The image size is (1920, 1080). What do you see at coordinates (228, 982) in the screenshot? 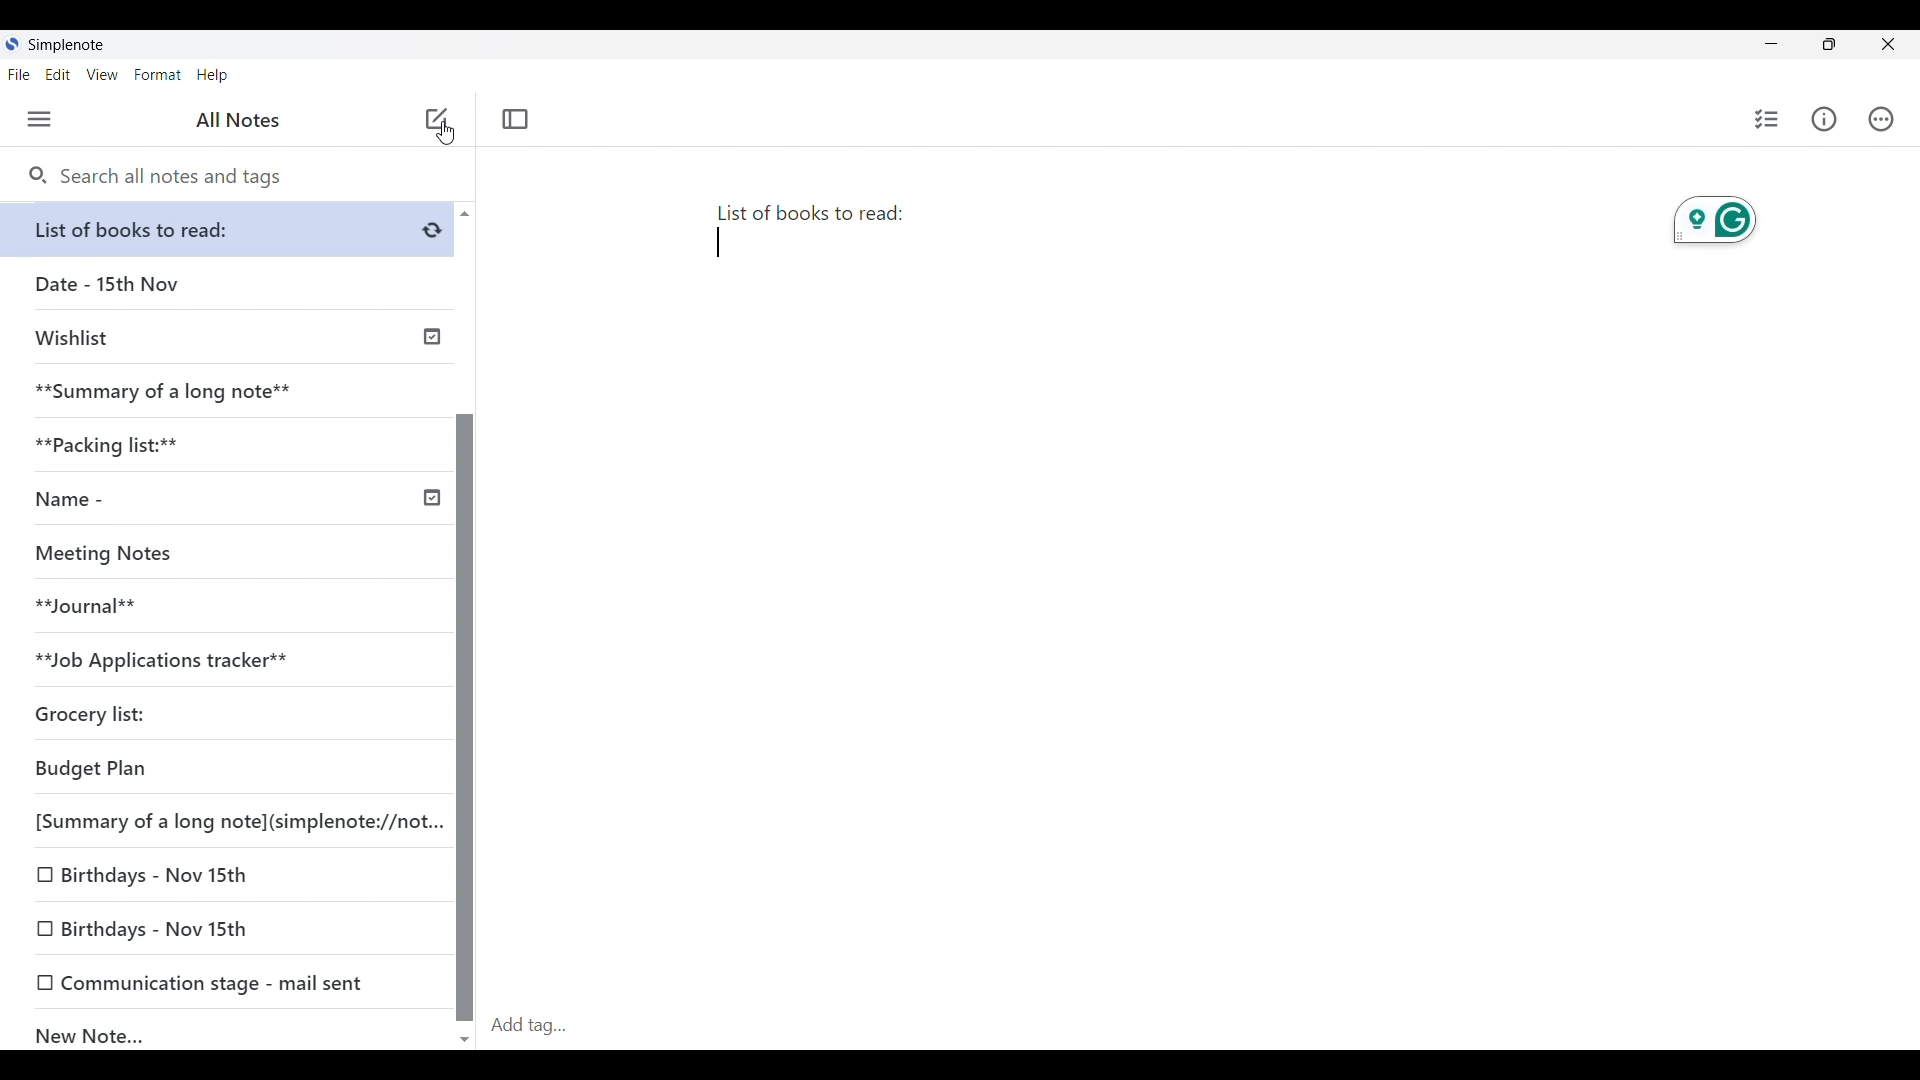
I see `Communication stage - mail sent` at bounding box center [228, 982].